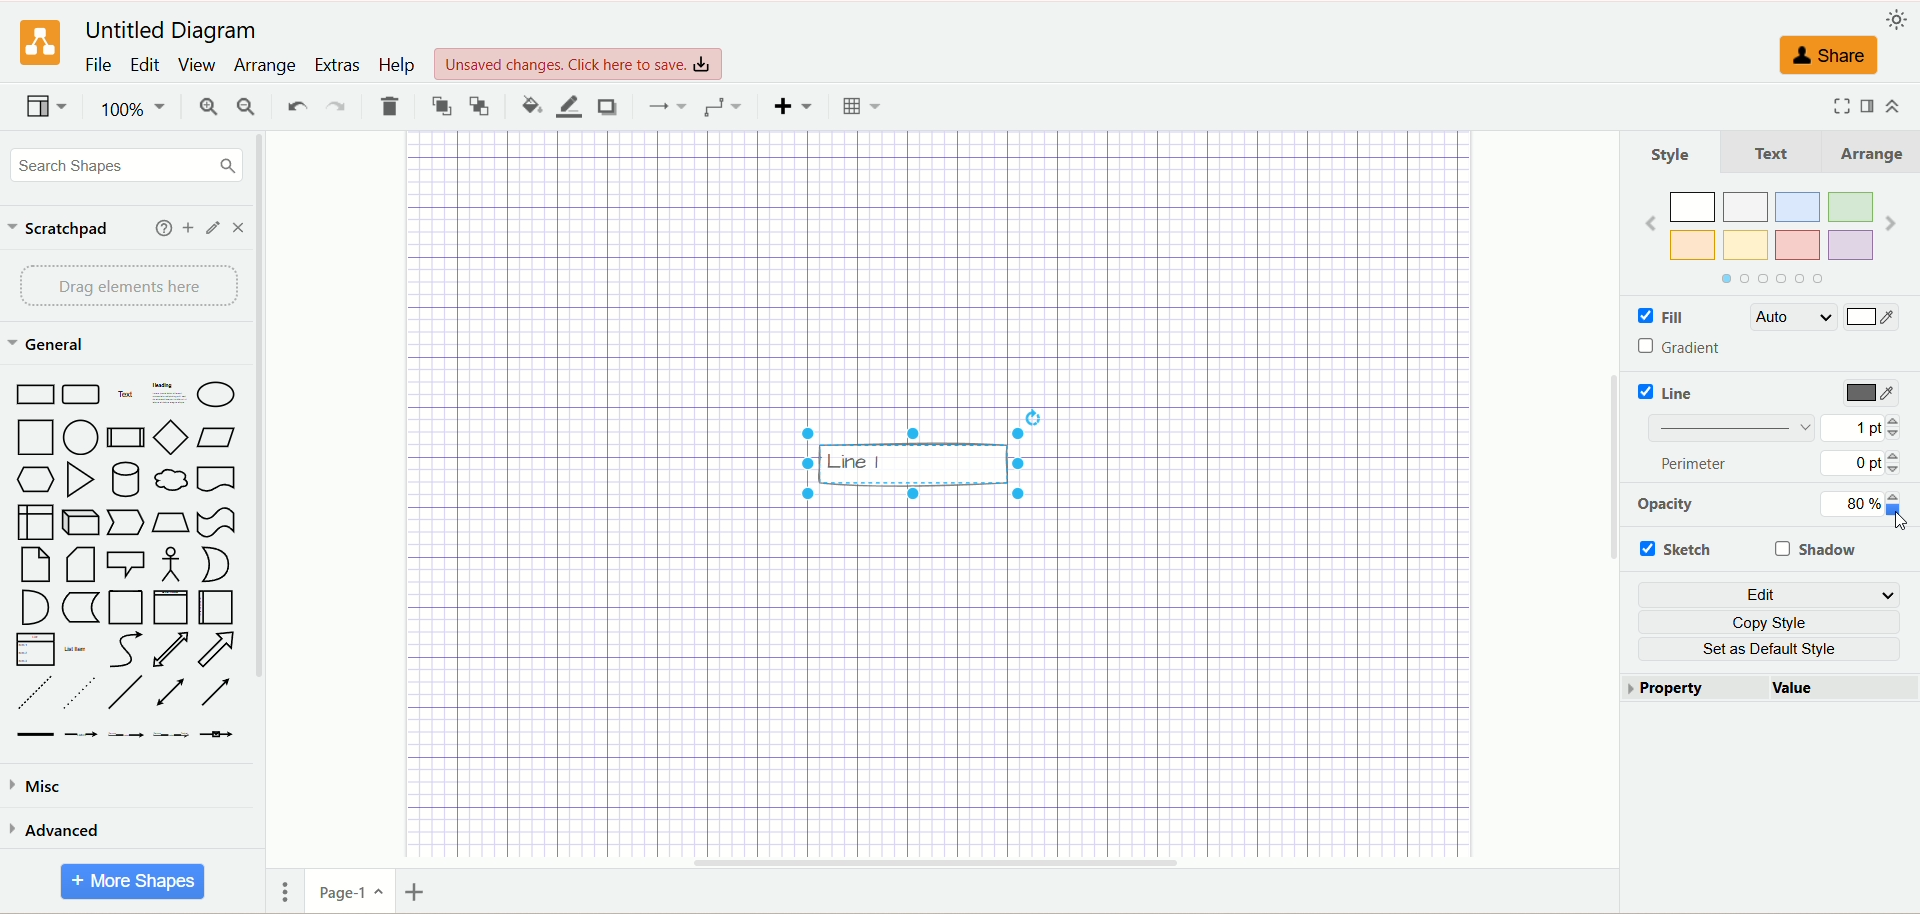  I want to click on connection, so click(664, 104).